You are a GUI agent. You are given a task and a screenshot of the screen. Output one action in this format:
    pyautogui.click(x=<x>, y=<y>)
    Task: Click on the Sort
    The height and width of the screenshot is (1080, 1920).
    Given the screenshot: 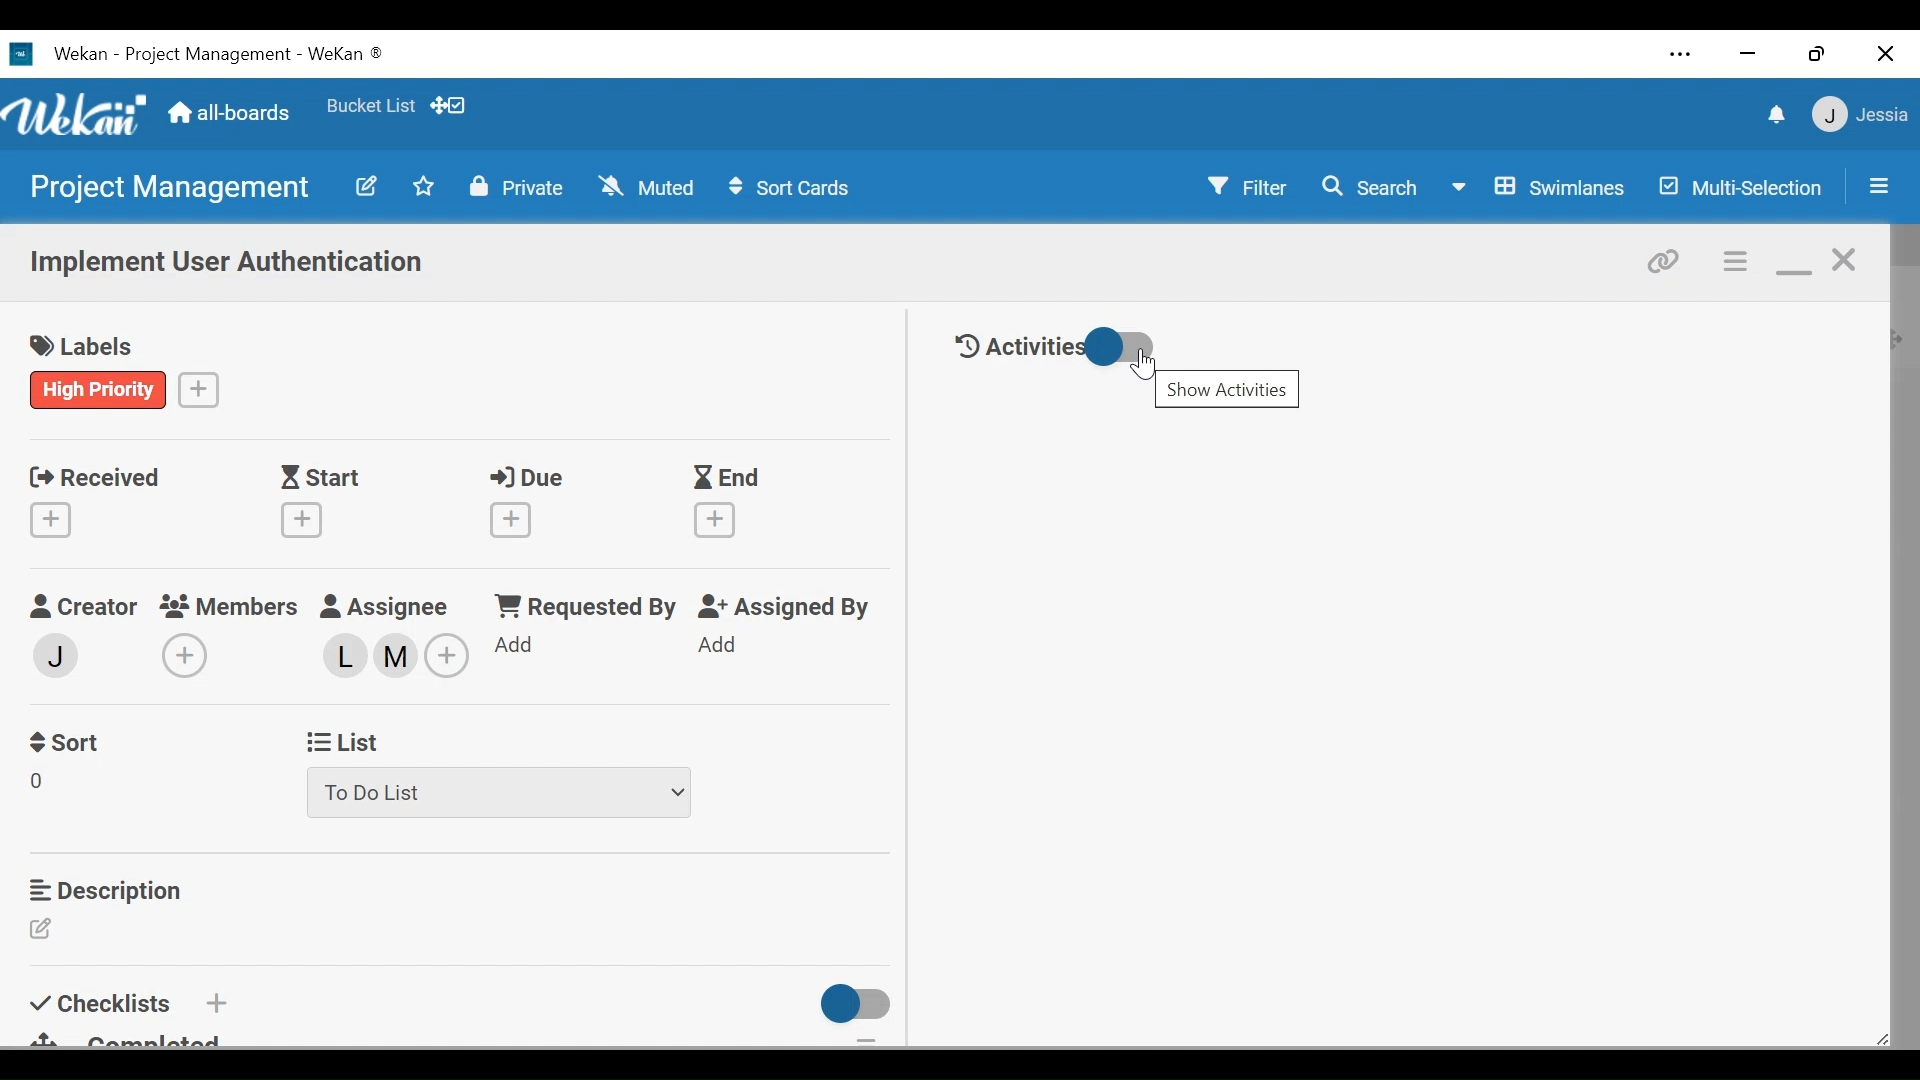 What is the action you would take?
    pyautogui.click(x=62, y=740)
    